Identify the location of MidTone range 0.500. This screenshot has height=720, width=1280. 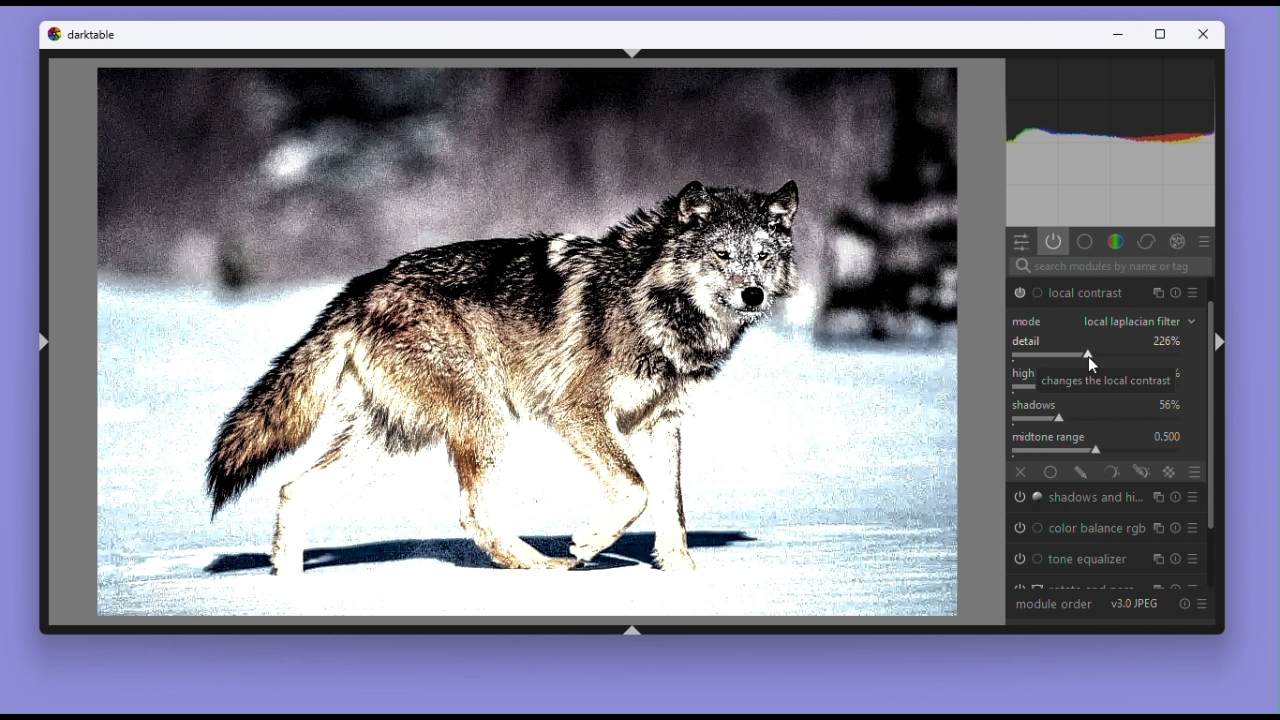
(1105, 438).